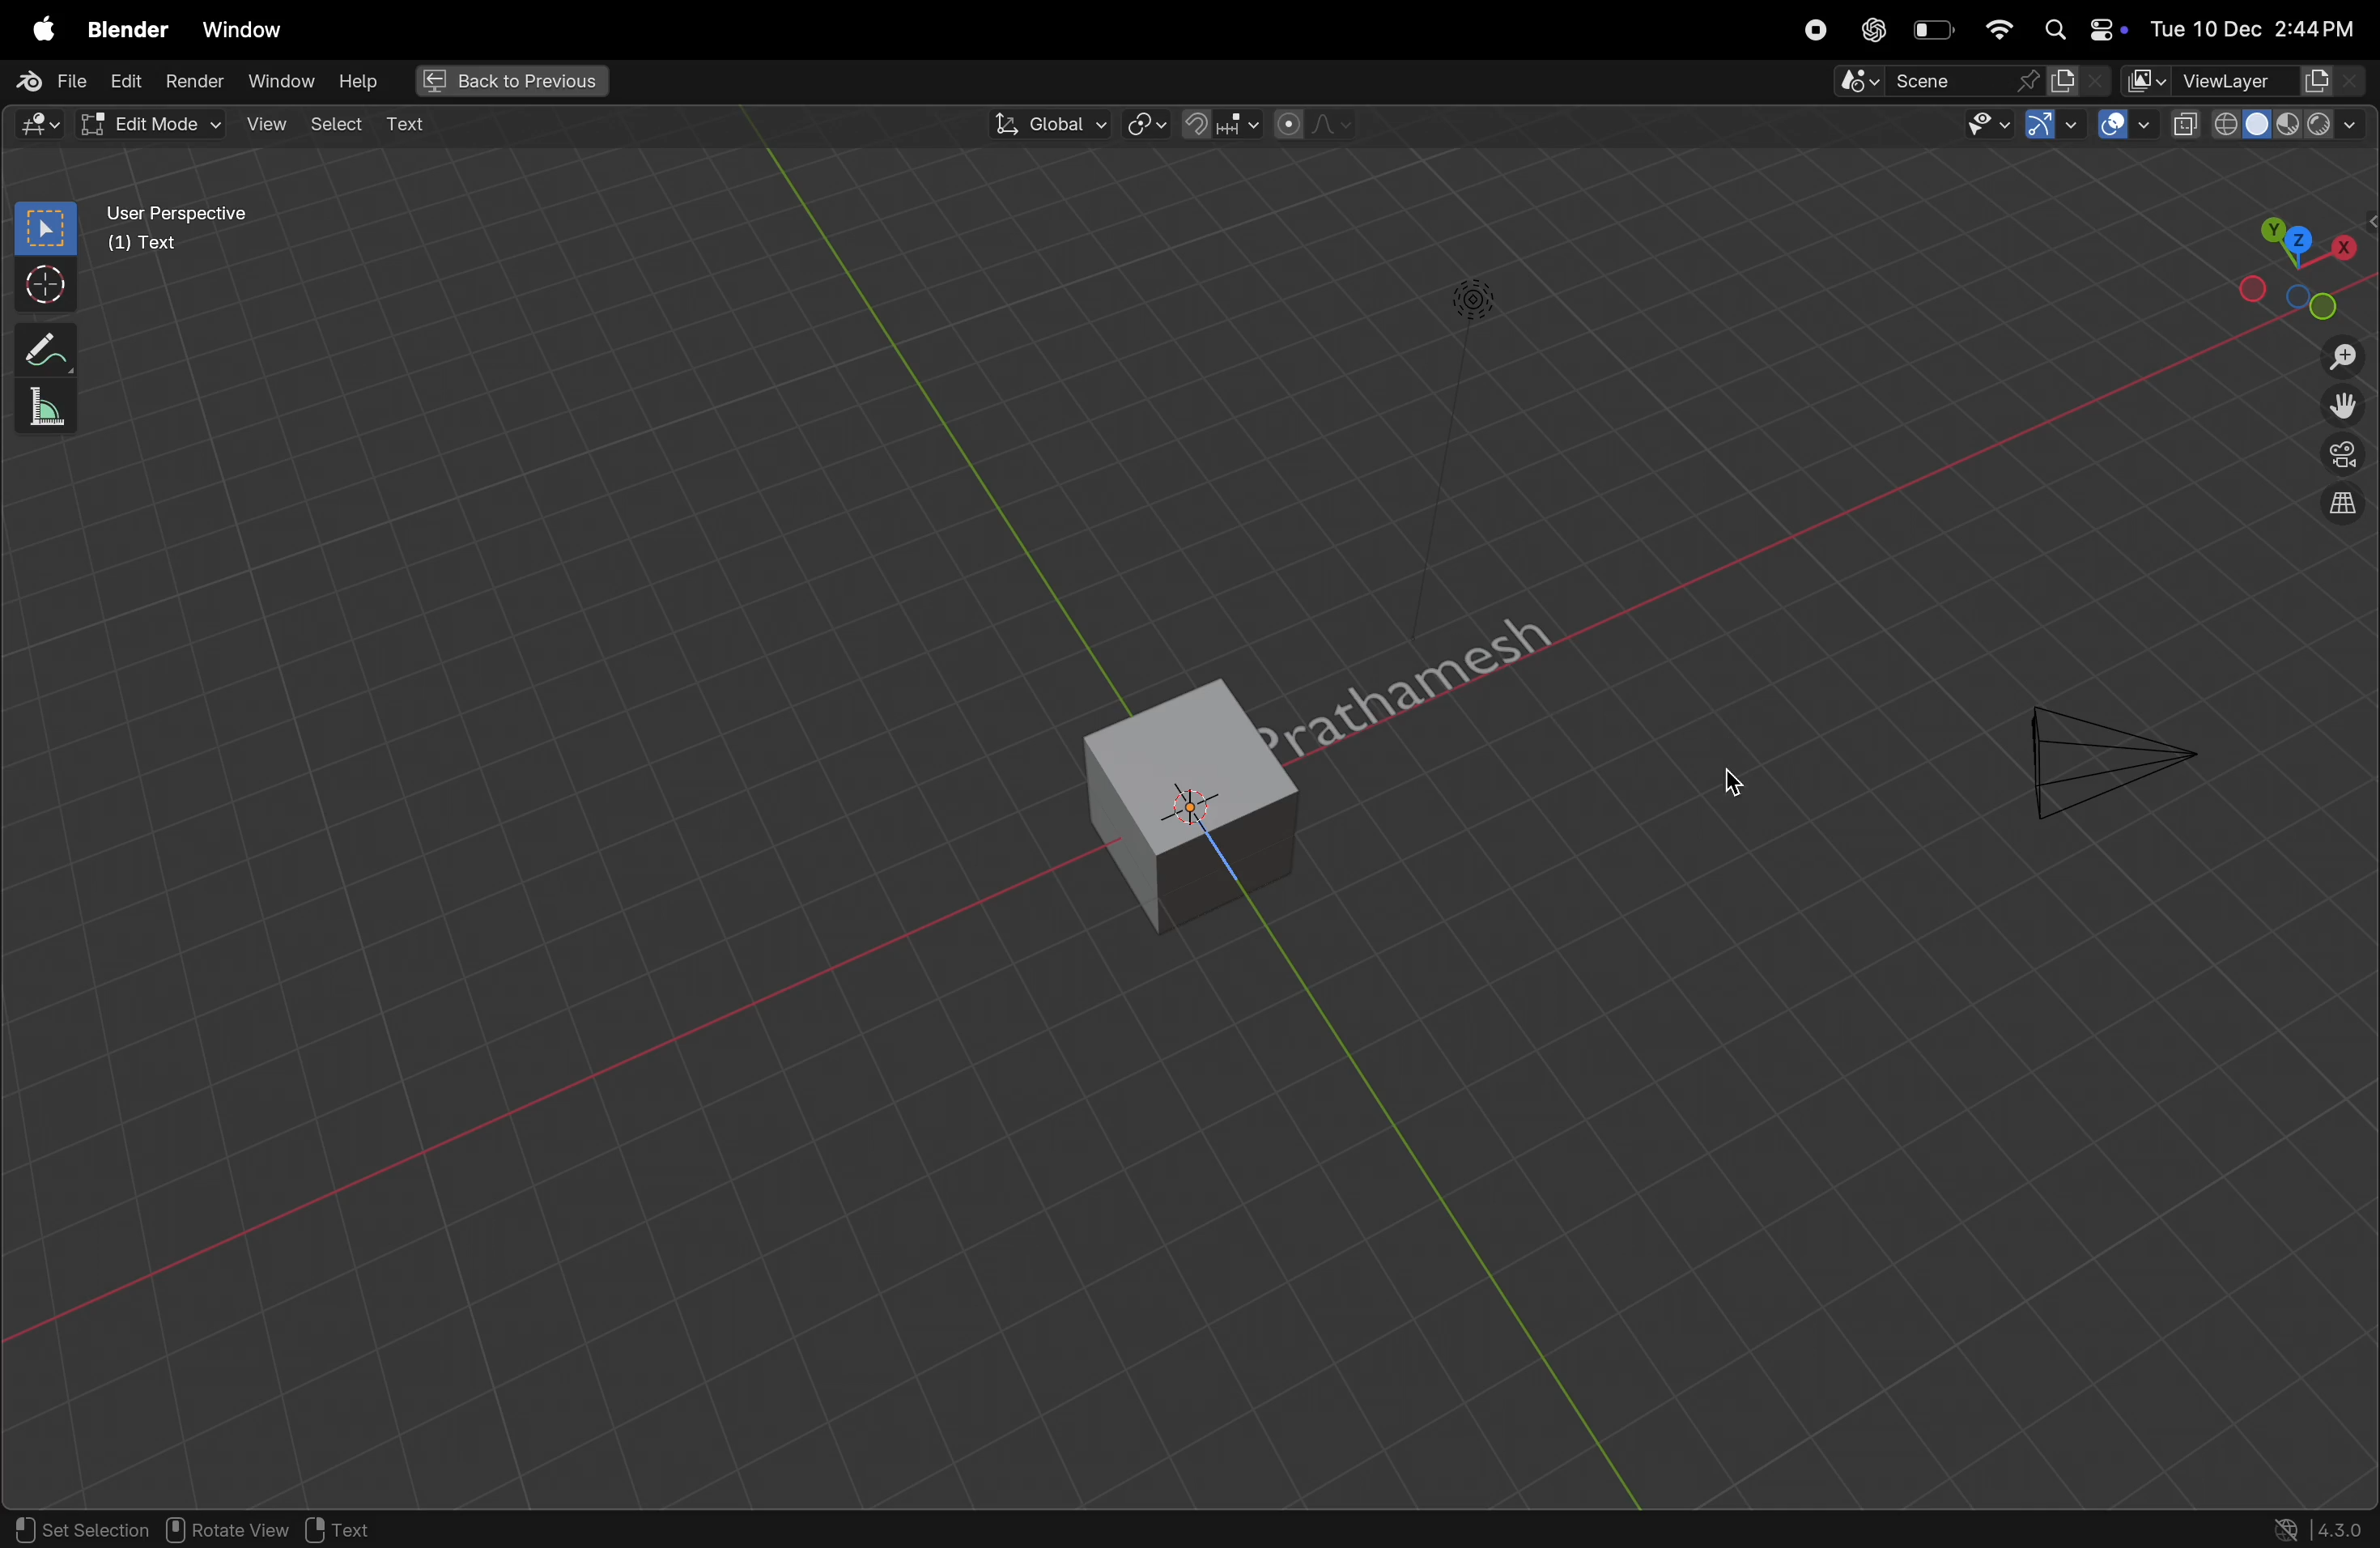 The height and width of the screenshot is (1548, 2380). I want to click on move the view, so click(2341, 409).